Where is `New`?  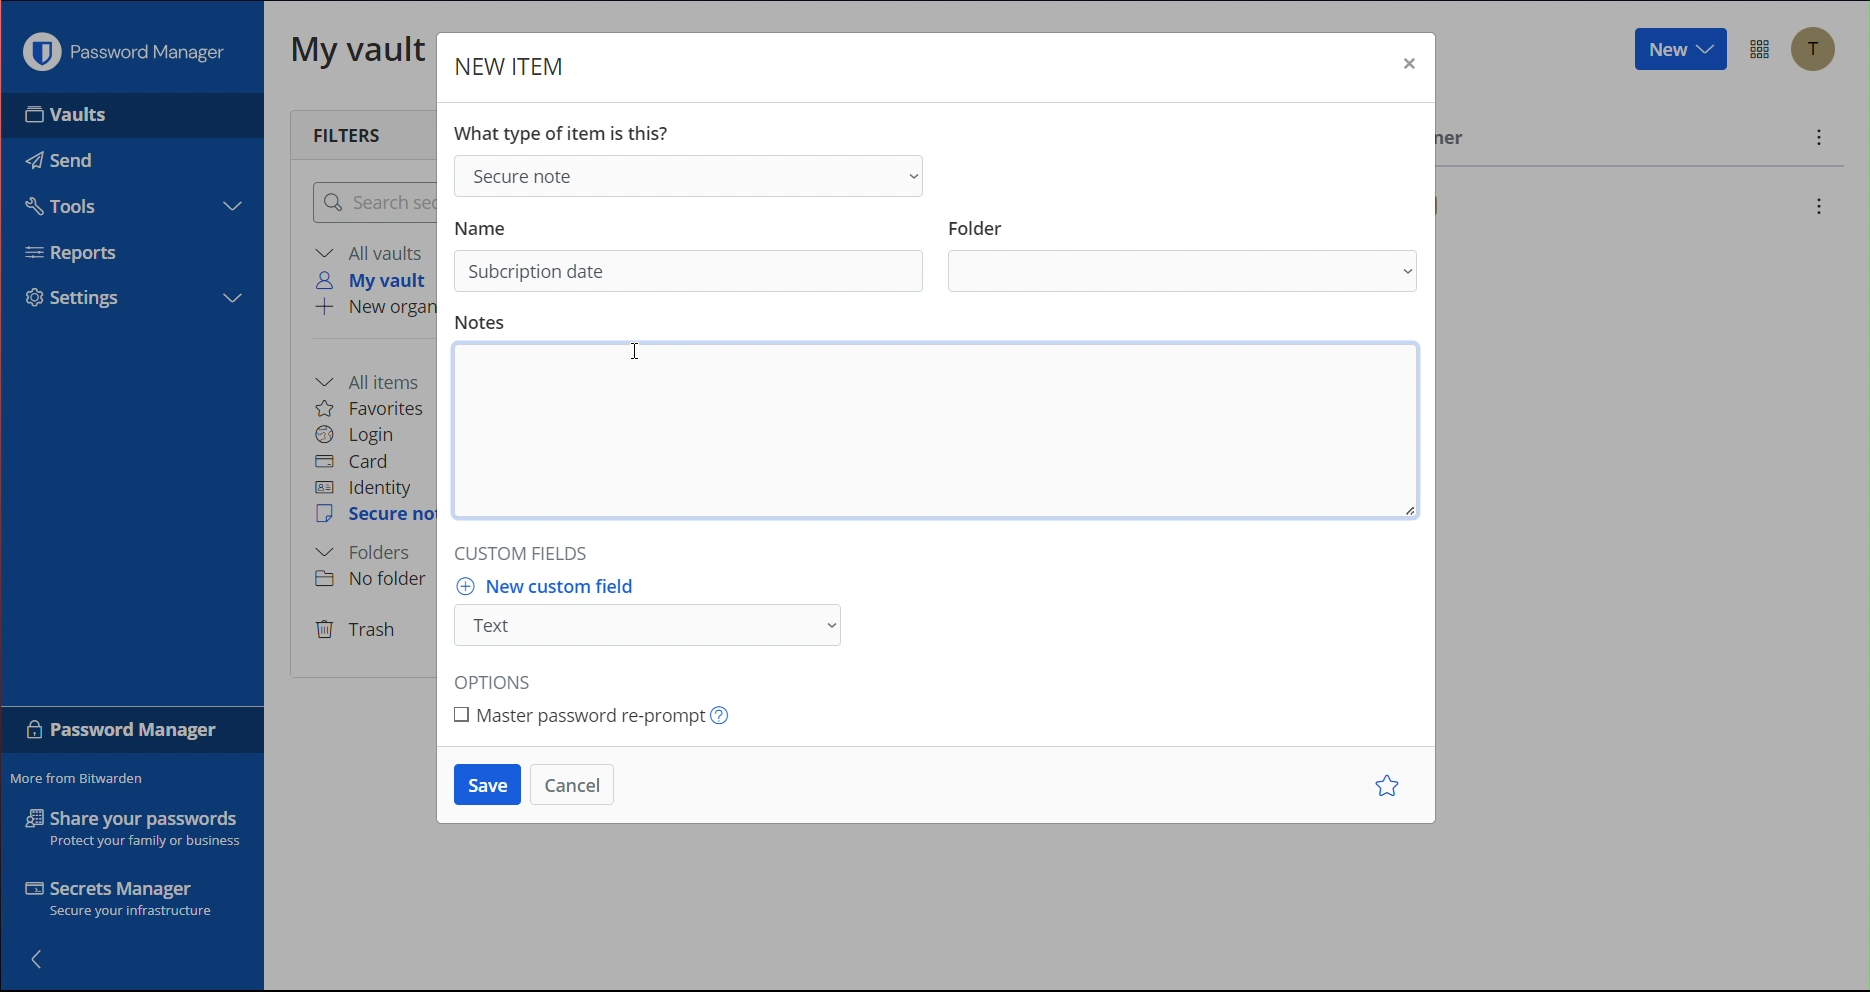
New is located at coordinates (1678, 50).